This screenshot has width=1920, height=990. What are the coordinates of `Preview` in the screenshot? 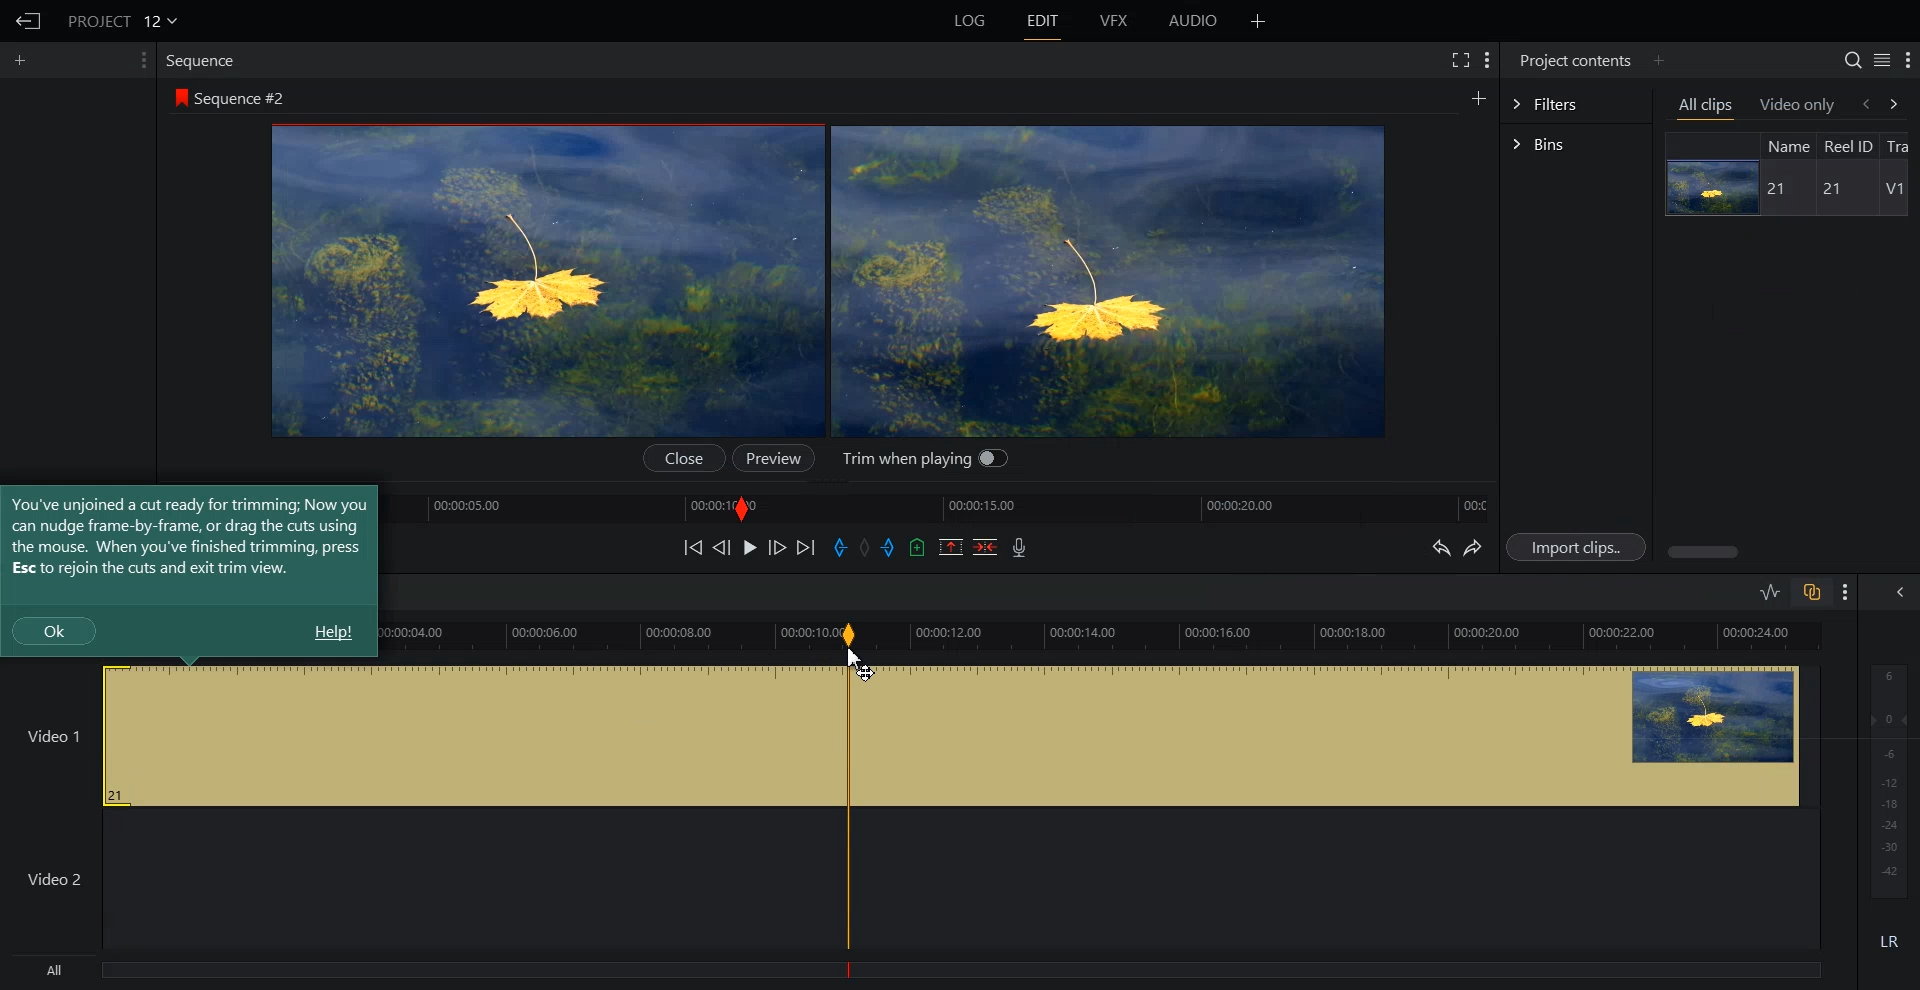 It's located at (771, 458).